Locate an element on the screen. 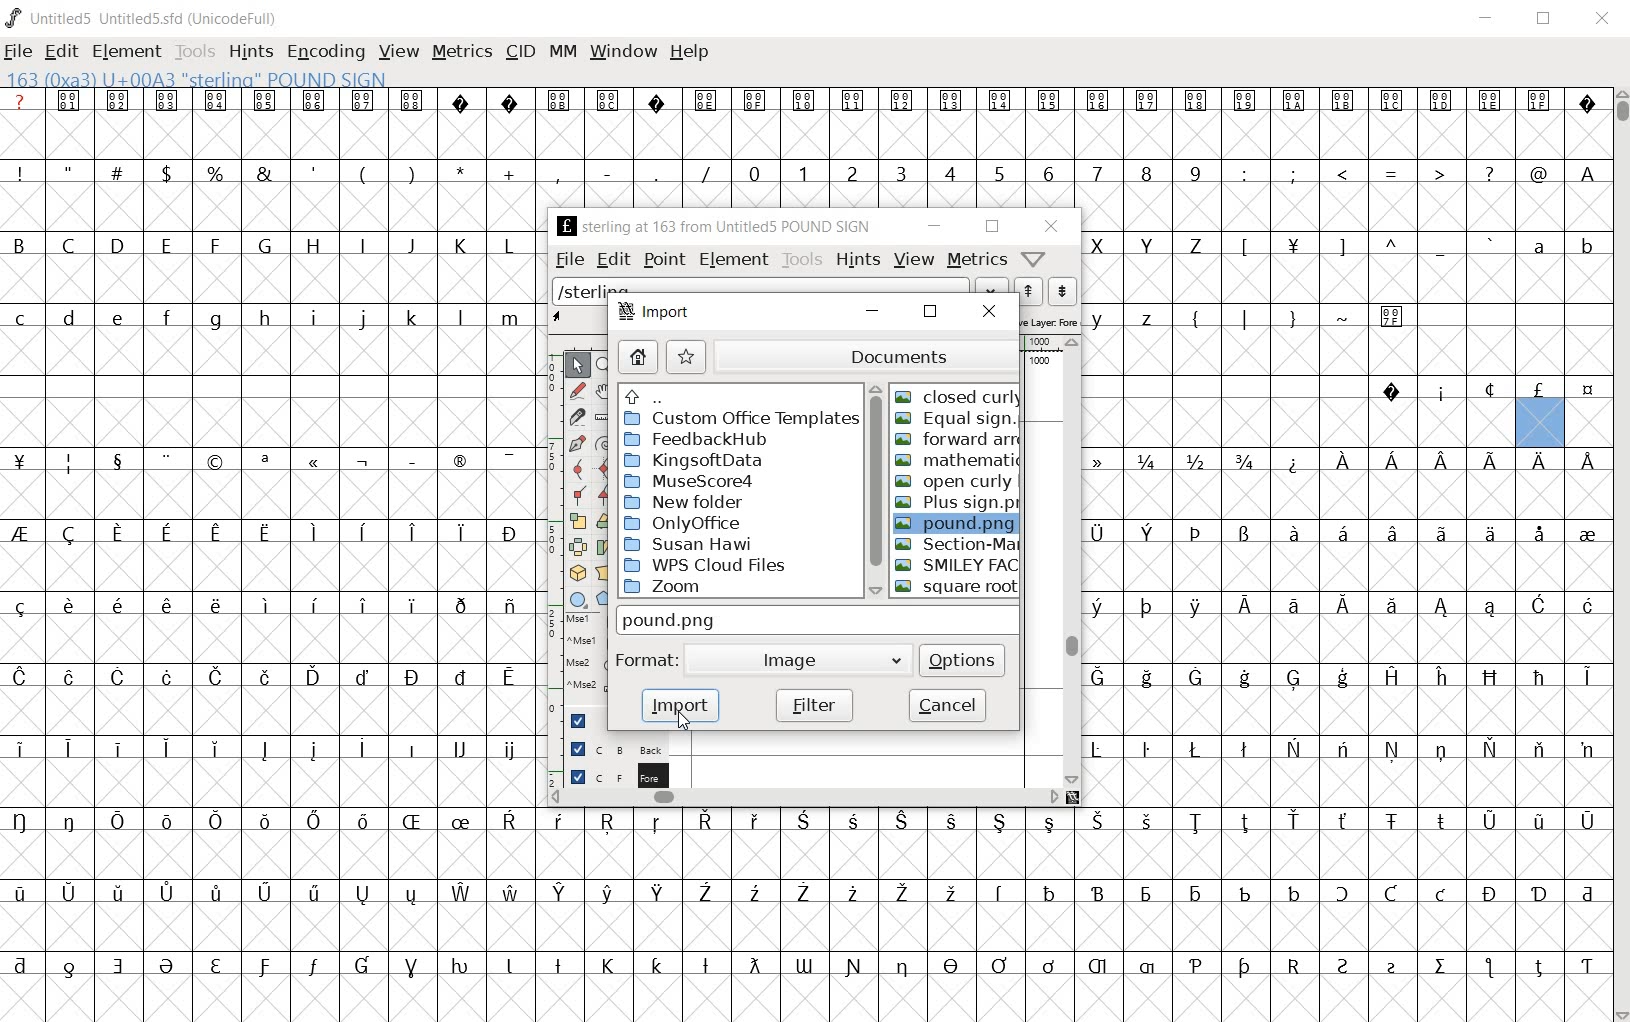 Image resolution: width=1630 pixels, height=1022 pixels. Symbol is located at coordinates (118, 895).